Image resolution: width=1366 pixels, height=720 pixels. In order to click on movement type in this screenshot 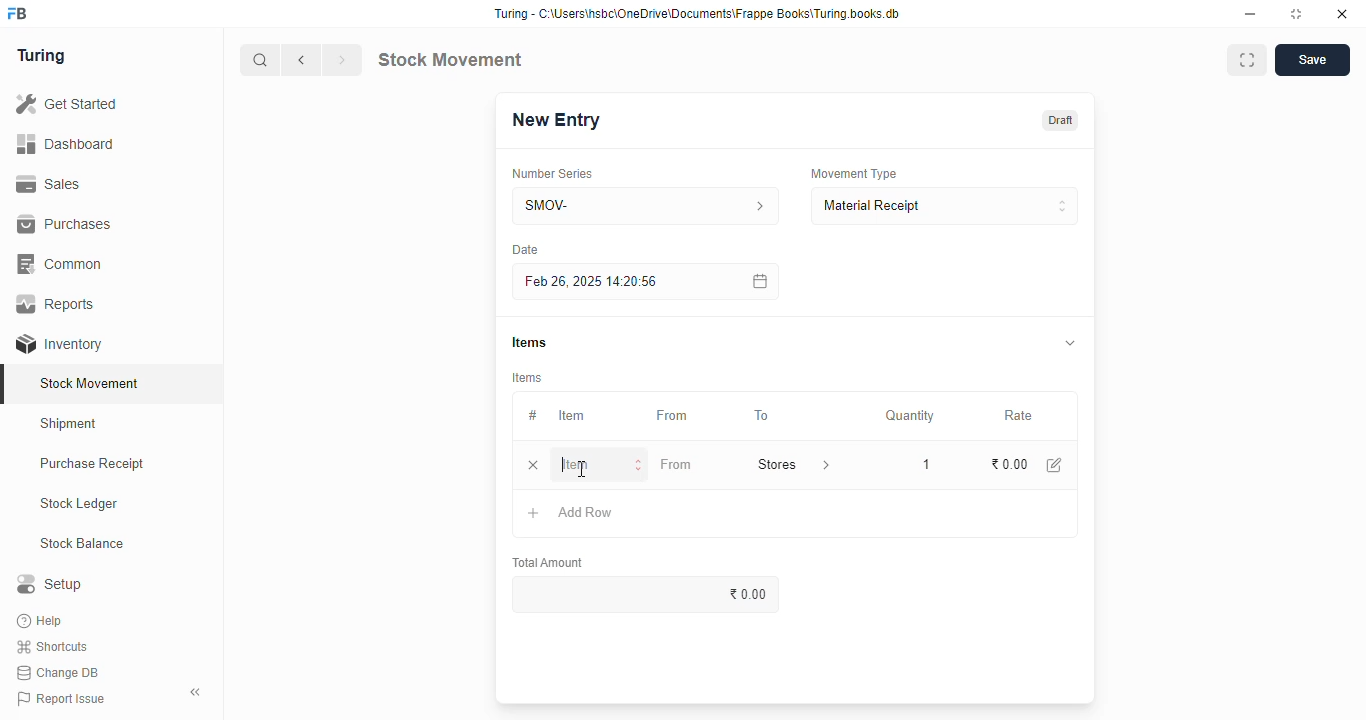, I will do `click(853, 173)`.